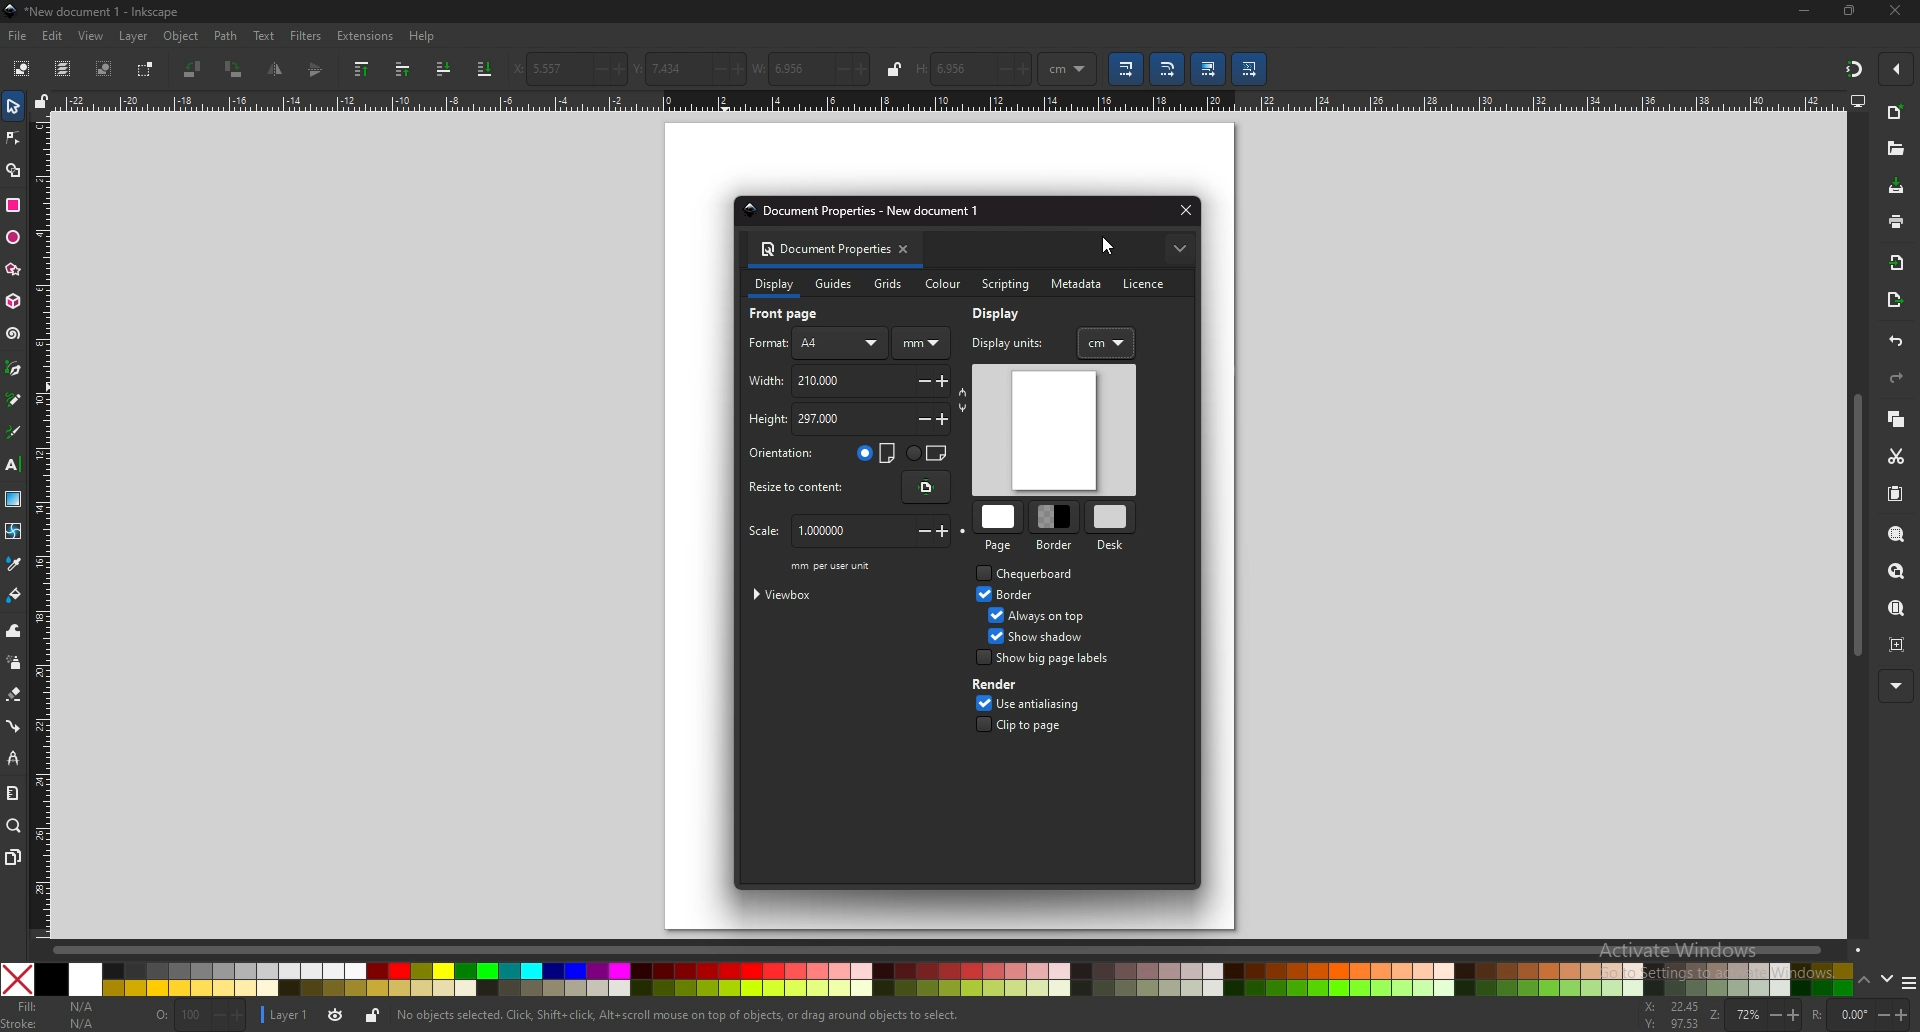  Describe the element at coordinates (1792, 1015) in the screenshot. I see `+` at that location.